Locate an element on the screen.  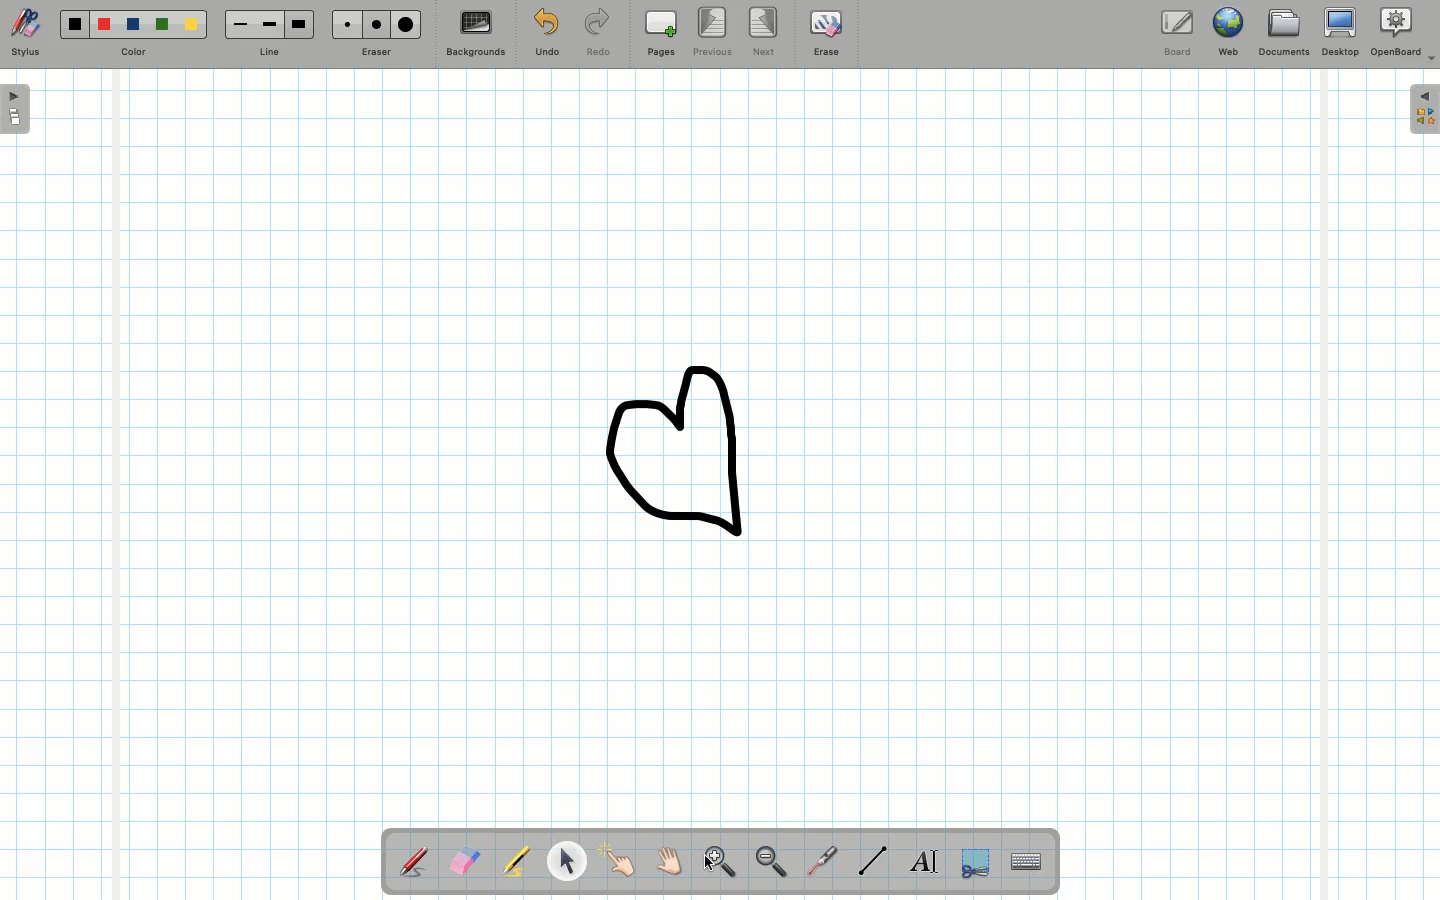
Documents is located at coordinates (1282, 33).